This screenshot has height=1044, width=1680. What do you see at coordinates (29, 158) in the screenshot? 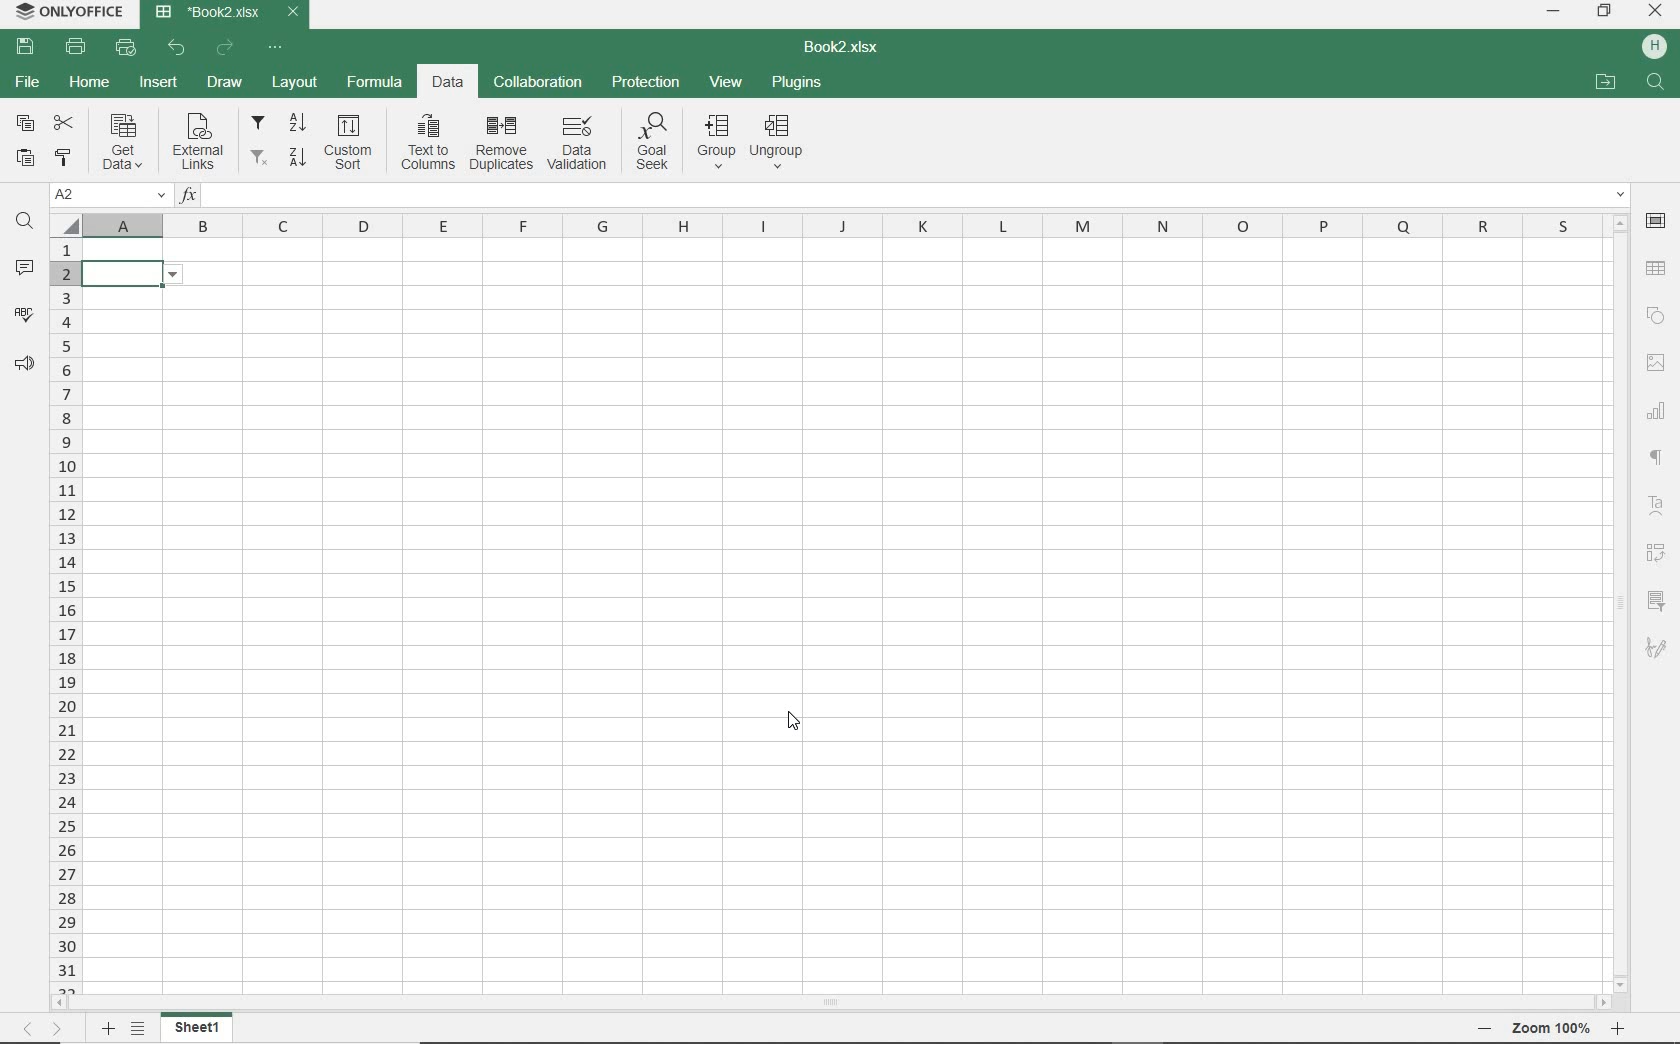
I see `PASTE` at bounding box center [29, 158].